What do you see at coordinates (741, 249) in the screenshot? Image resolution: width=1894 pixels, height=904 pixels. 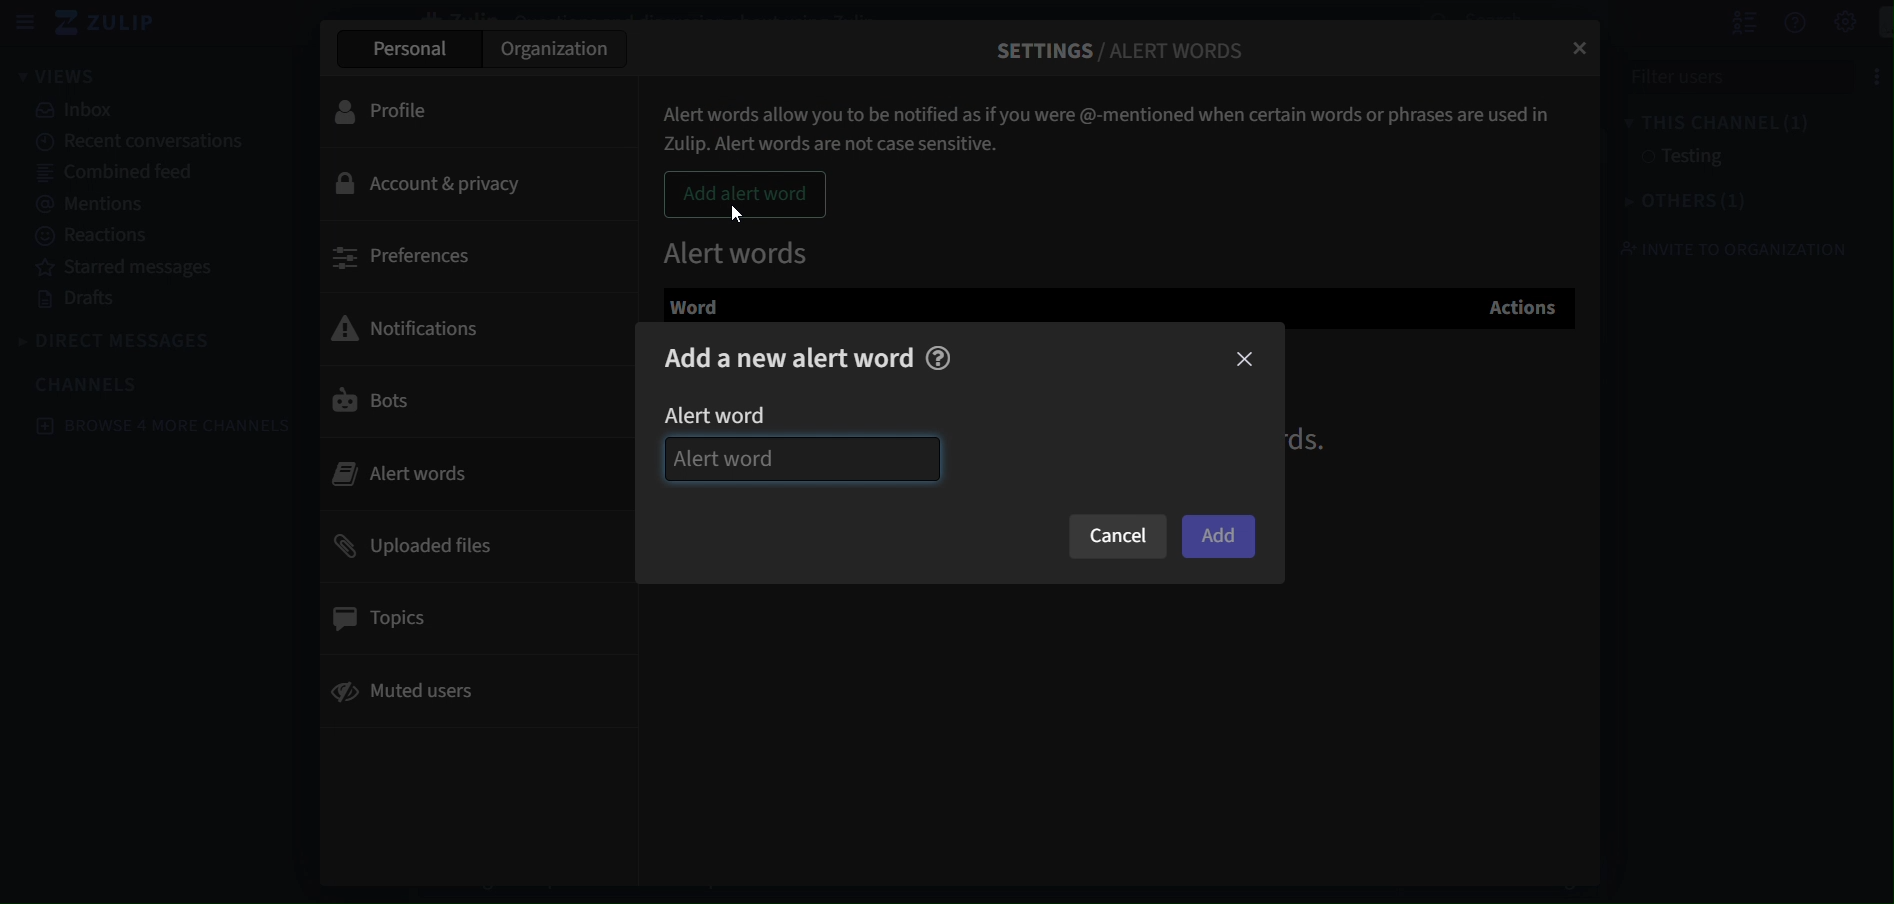 I see `alert words` at bounding box center [741, 249].